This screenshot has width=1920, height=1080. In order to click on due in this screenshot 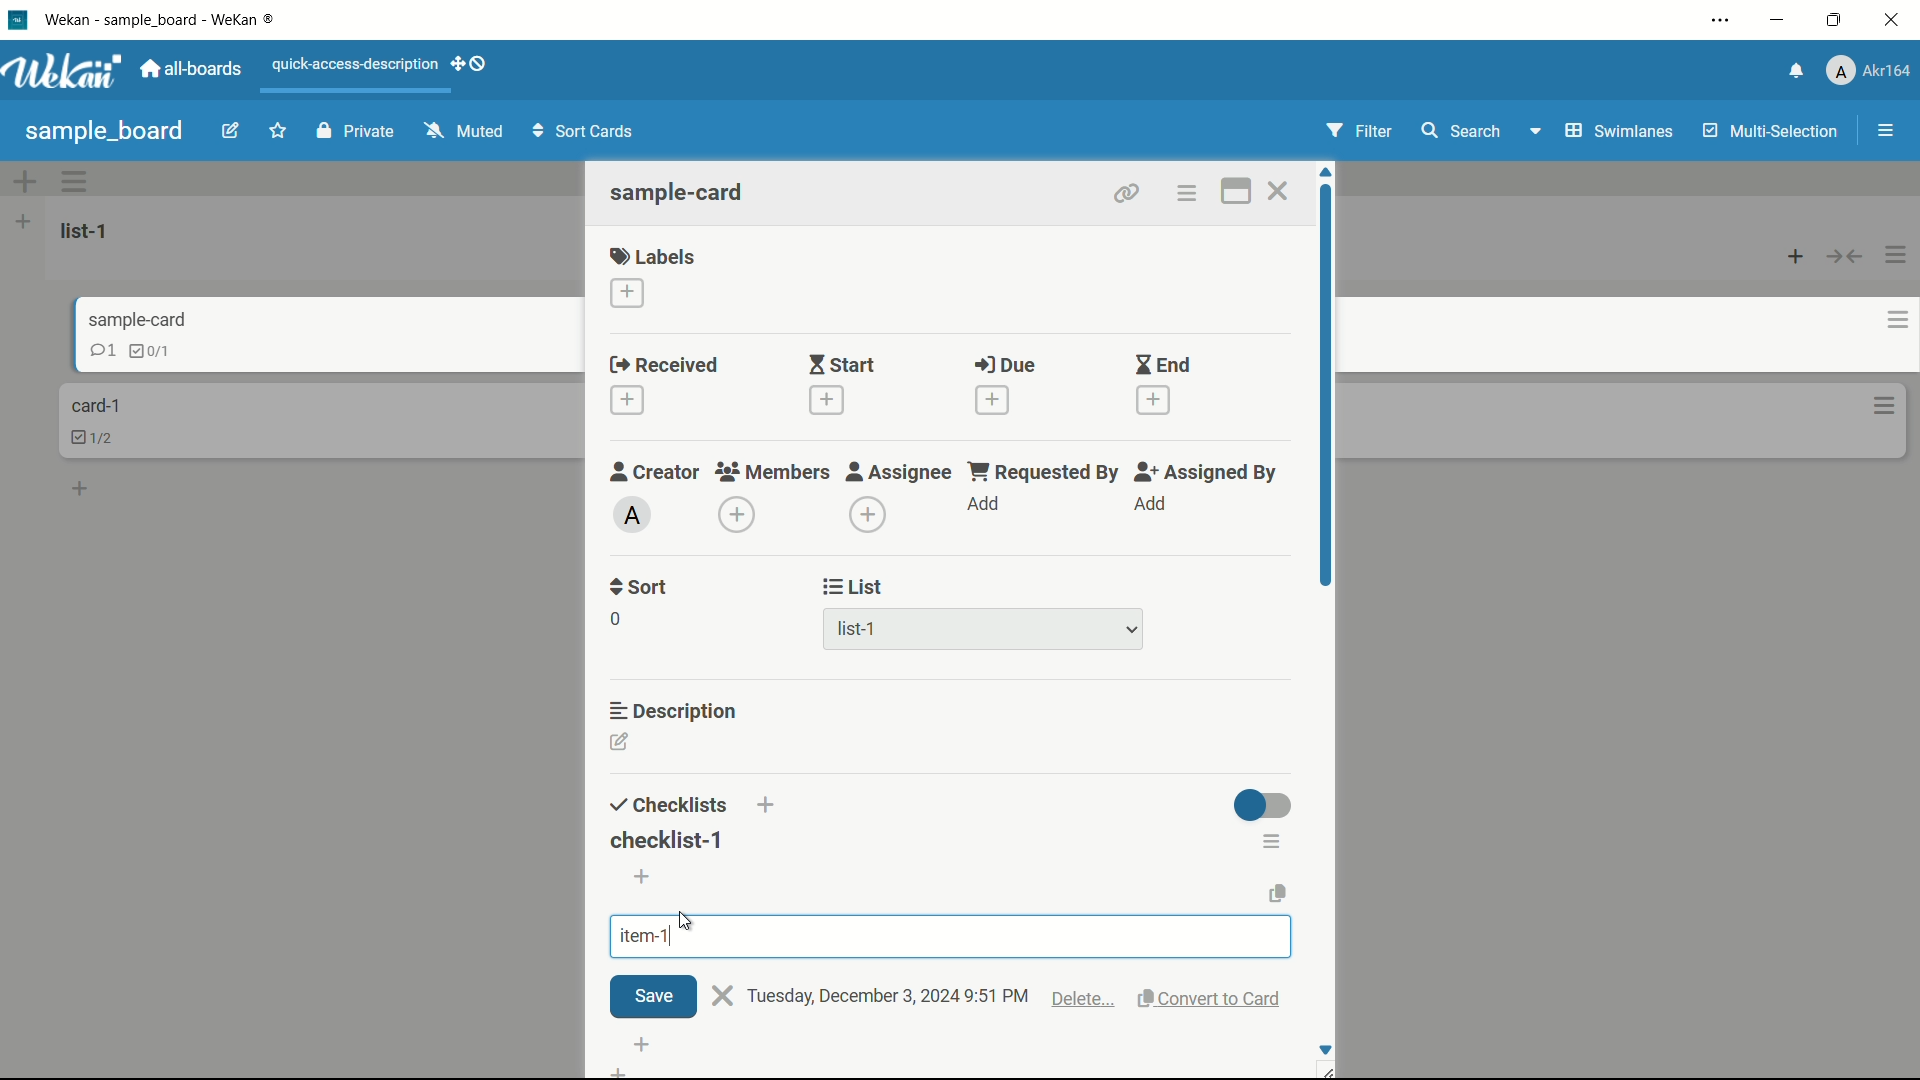, I will do `click(1006, 365)`.